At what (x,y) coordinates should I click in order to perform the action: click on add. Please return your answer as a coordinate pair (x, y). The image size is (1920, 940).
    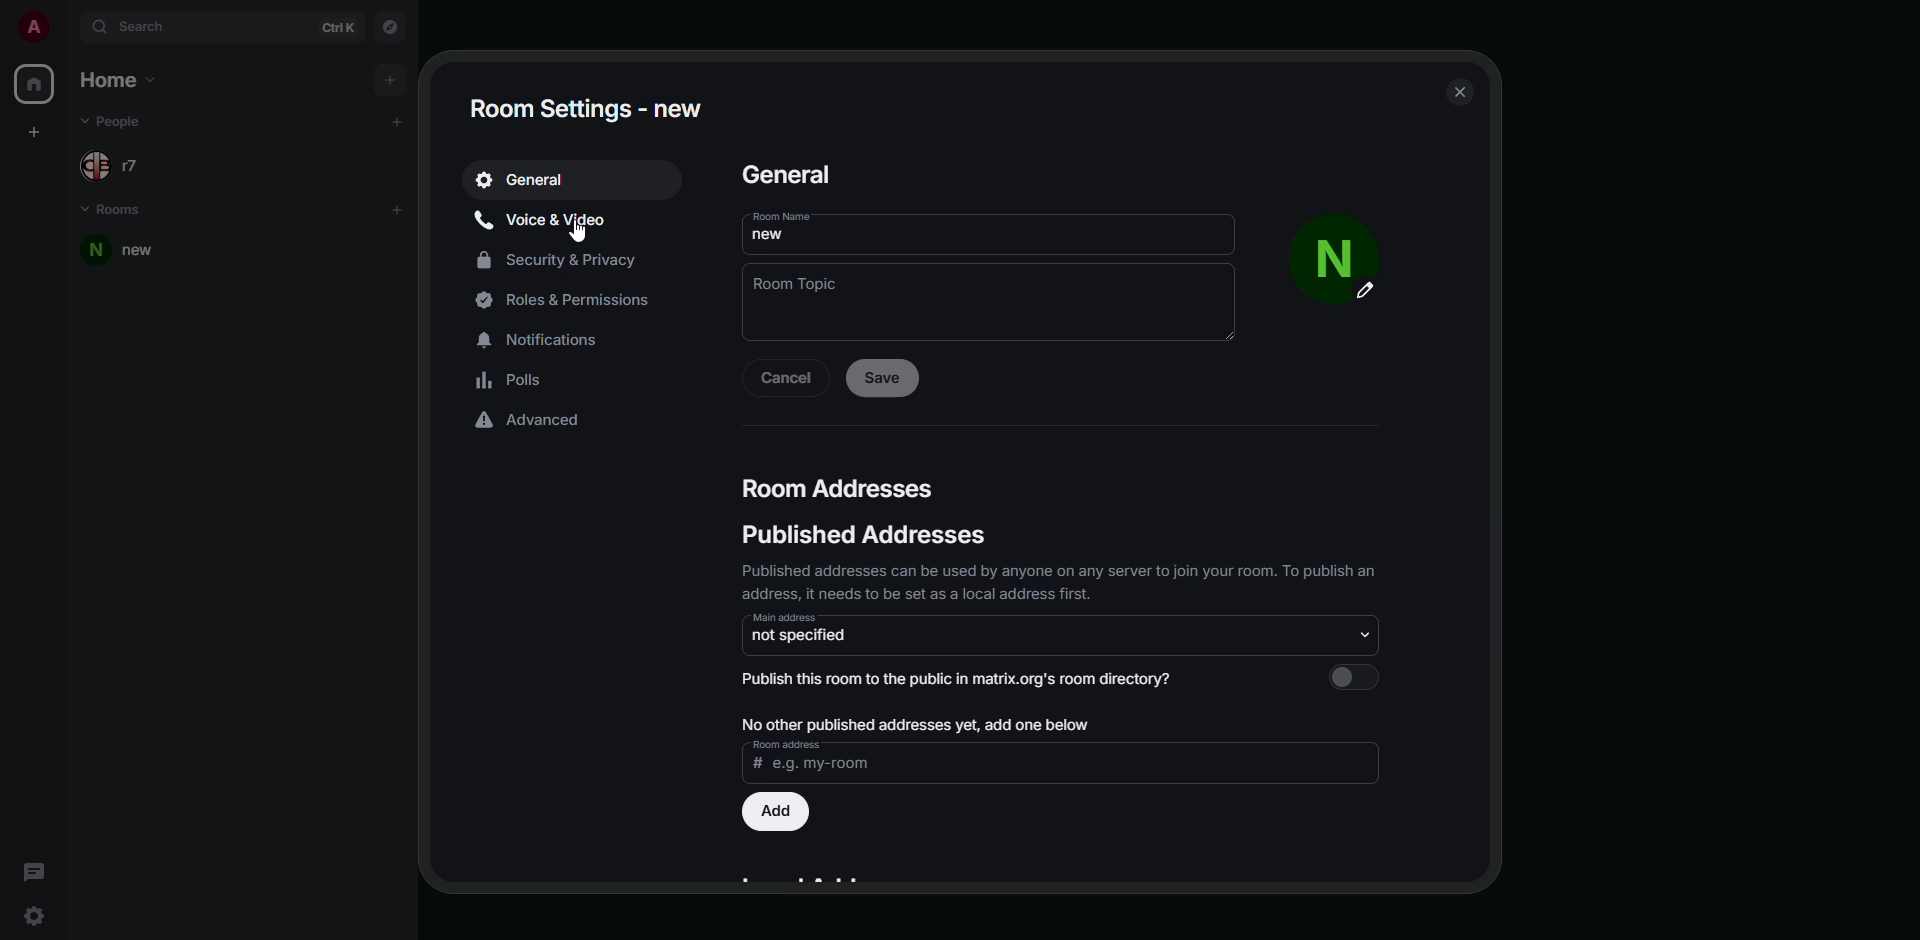
    Looking at the image, I should click on (776, 812).